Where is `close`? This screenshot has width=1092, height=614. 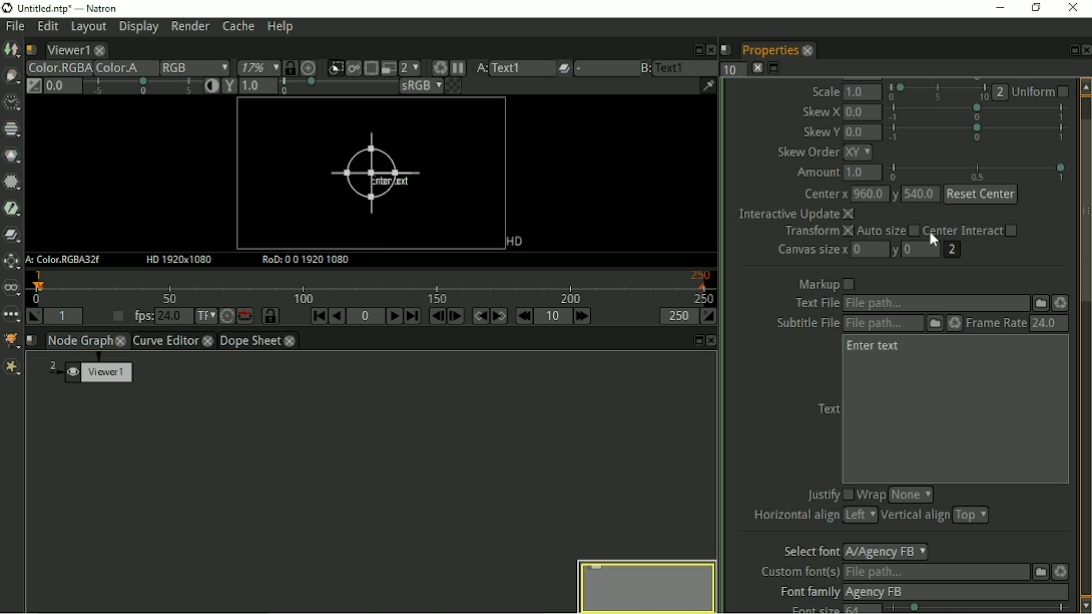
close is located at coordinates (101, 50).